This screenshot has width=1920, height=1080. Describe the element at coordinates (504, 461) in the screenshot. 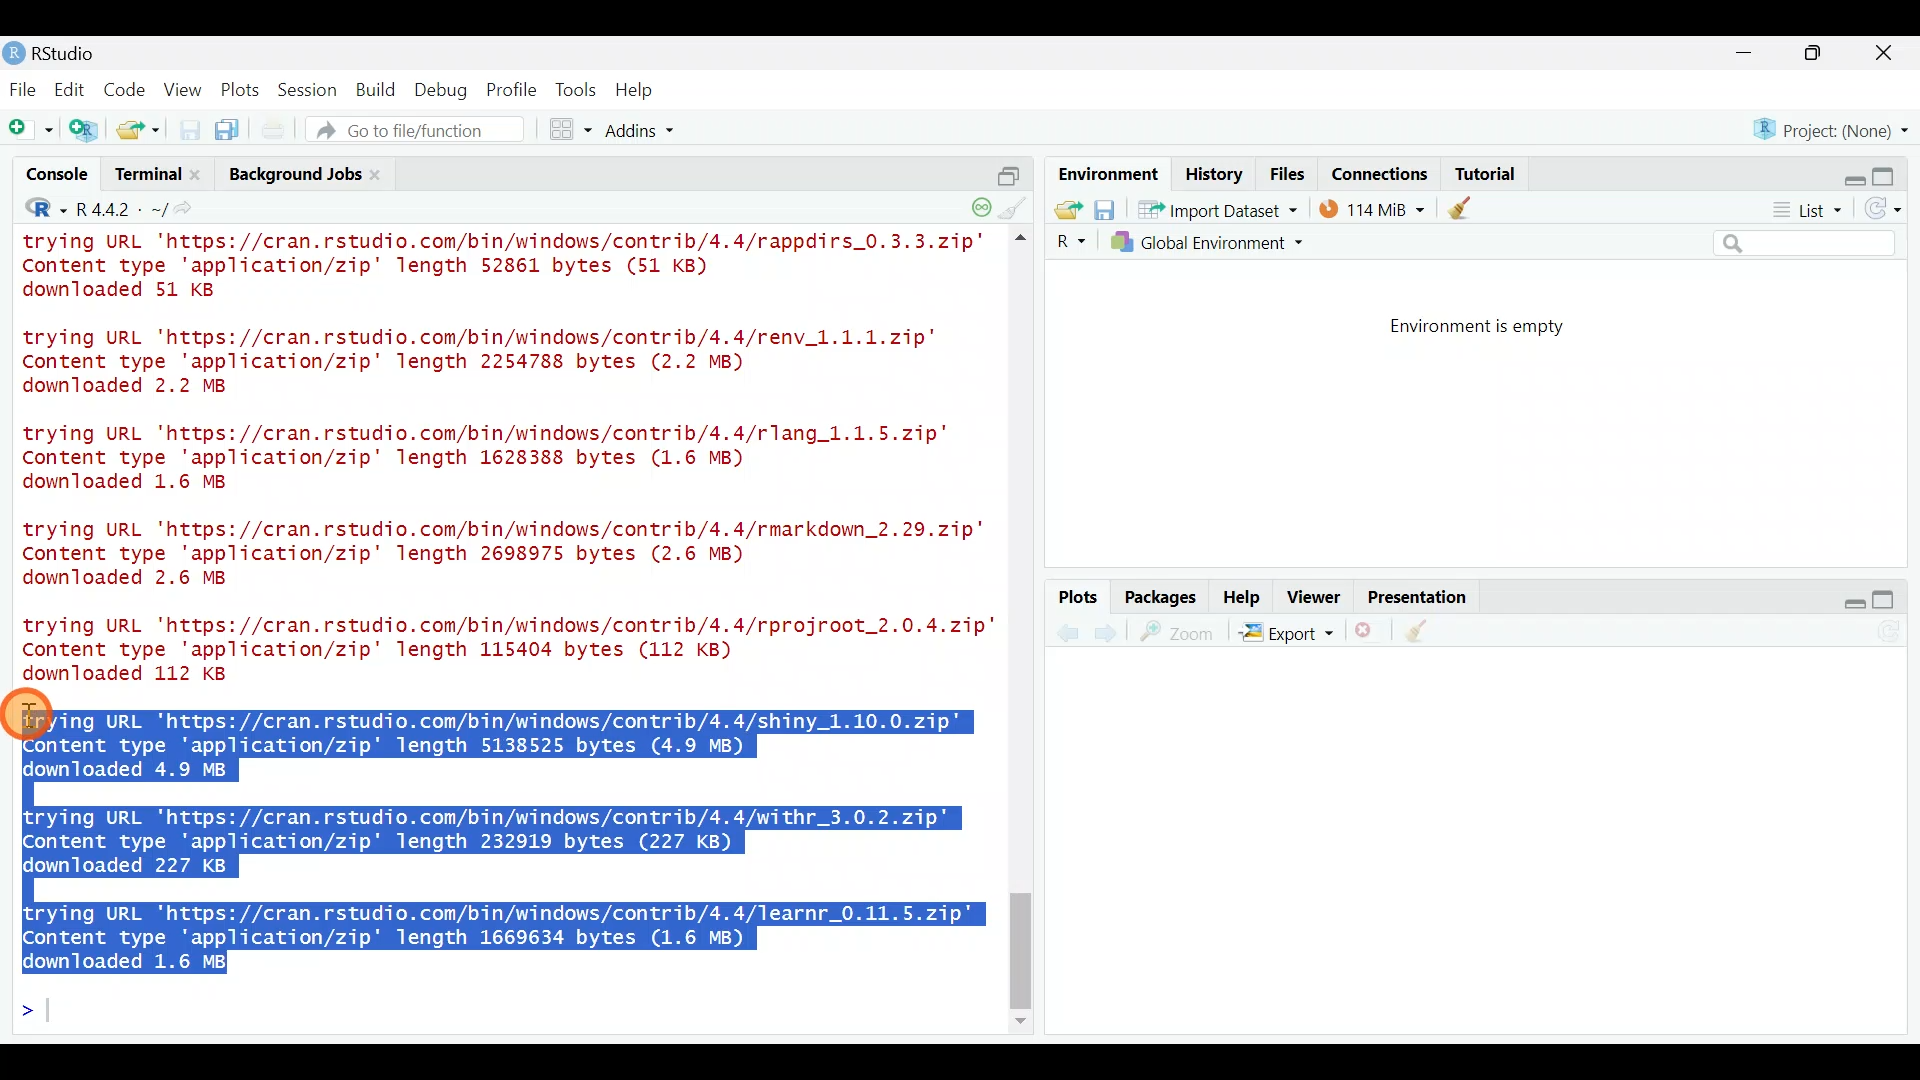

I see `trying URL 'https://cran.rstudio.com/bin/windows/contrib/4.4/rlang_1.1.5.zip"
Content type 'application/zip' length 1628388 bytes (1.6 MB)
downloaded 1.6 MB` at that location.